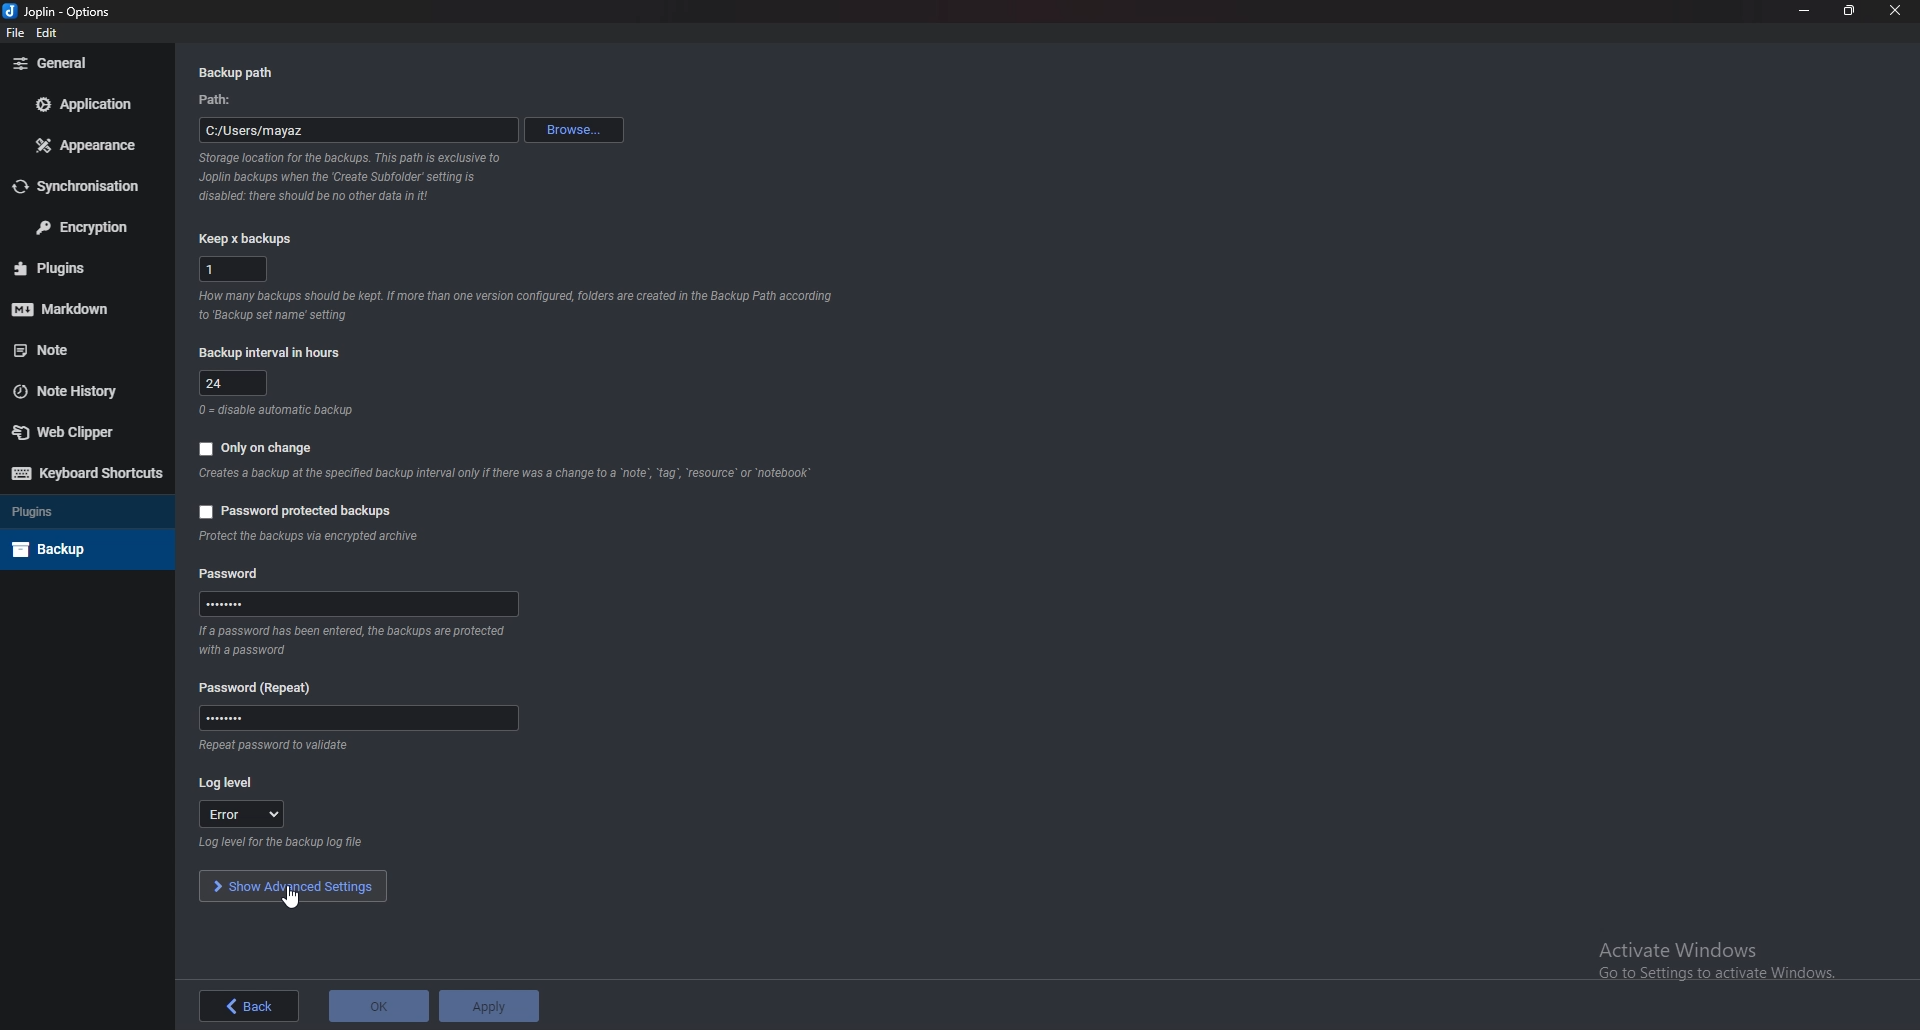  Describe the element at coordinates (1851, 11) in the screenshot. I see `Resize` at that location.